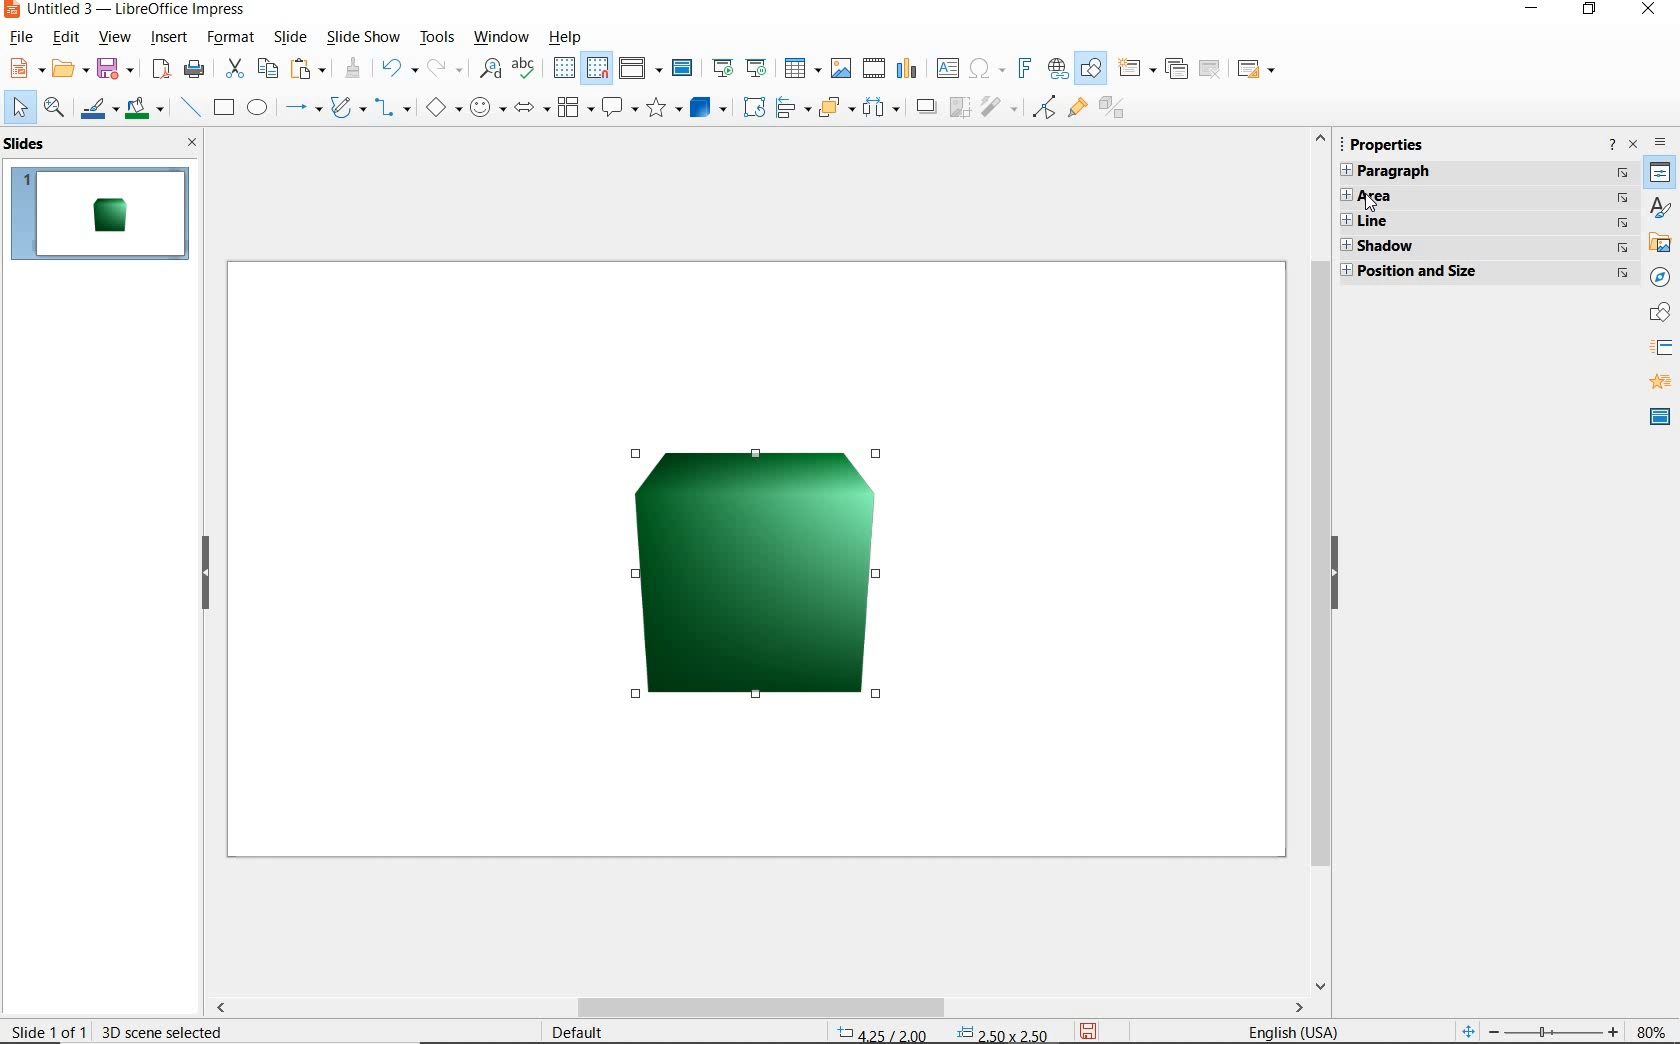 The image size is (1680, 1044). Describe the element at coordinates (1026, 71) in the screenshot. I see `insert frontwork text` at that location.